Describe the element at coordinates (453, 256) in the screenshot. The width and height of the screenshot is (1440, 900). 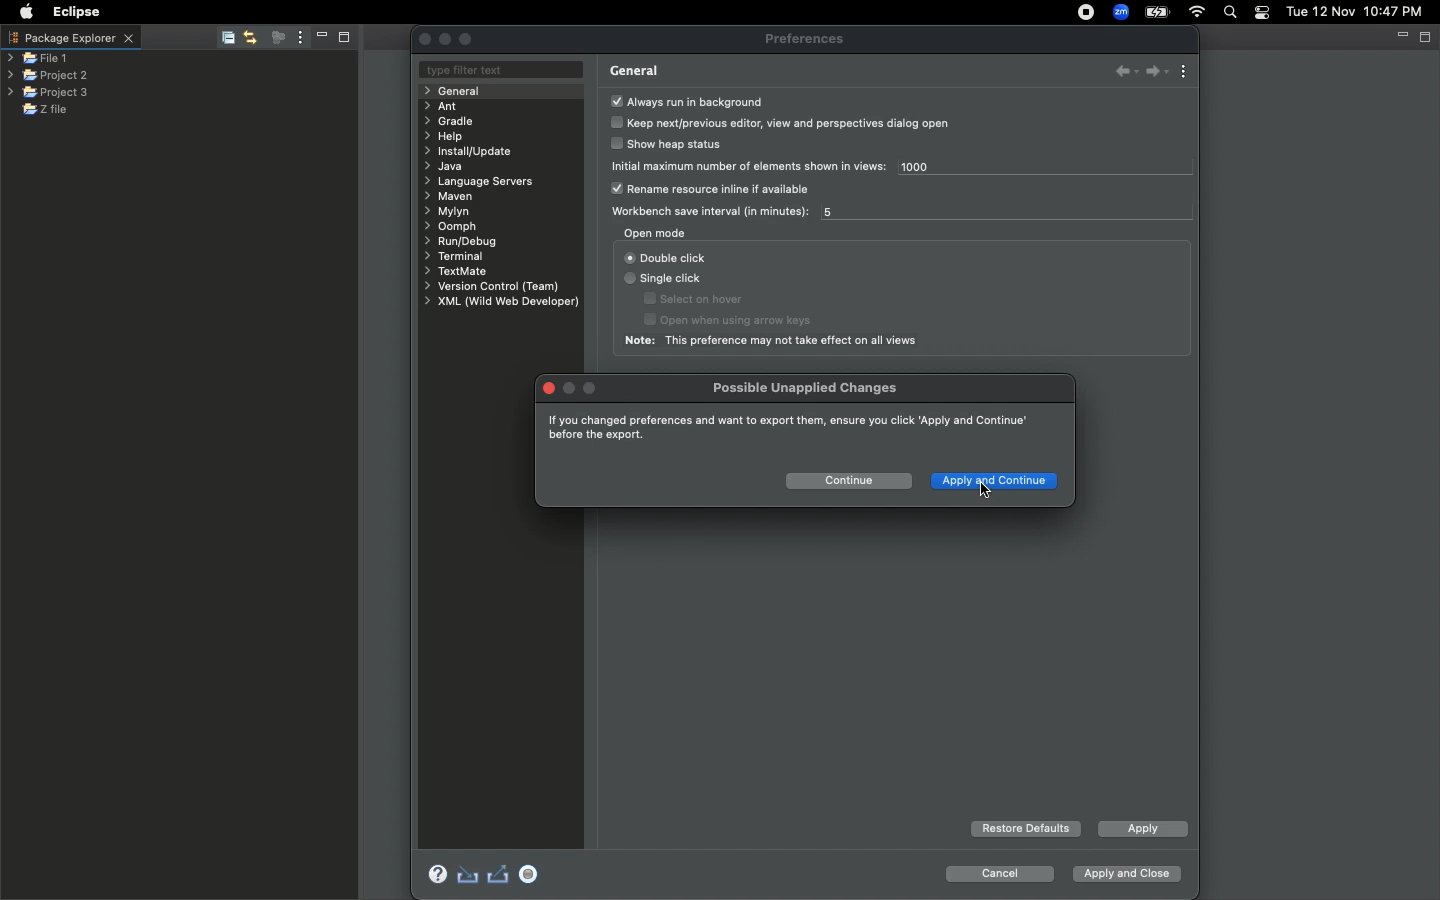
I see `Terminal` at that location.